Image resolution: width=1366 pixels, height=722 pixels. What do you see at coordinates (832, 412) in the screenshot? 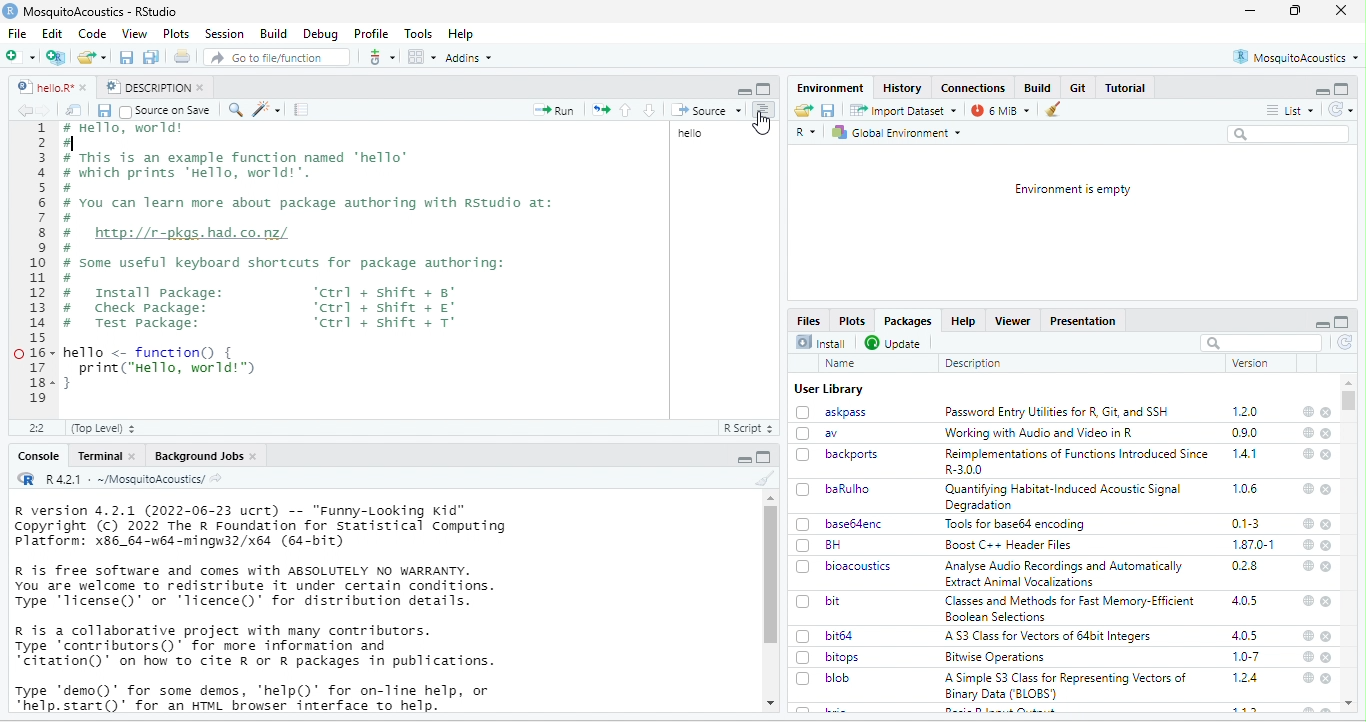
I see `askpass` at bounding box center [832, 412].